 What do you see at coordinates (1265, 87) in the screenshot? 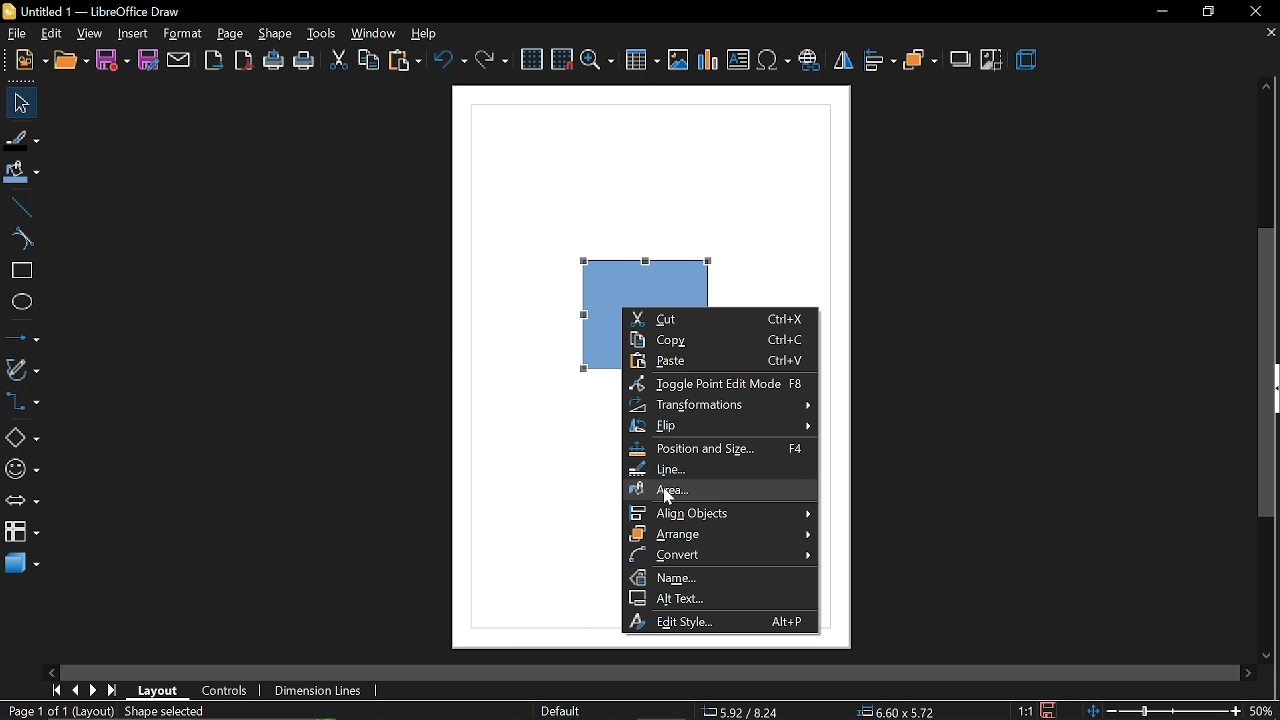
I see `Move up` at bounding box center [1265, 87].